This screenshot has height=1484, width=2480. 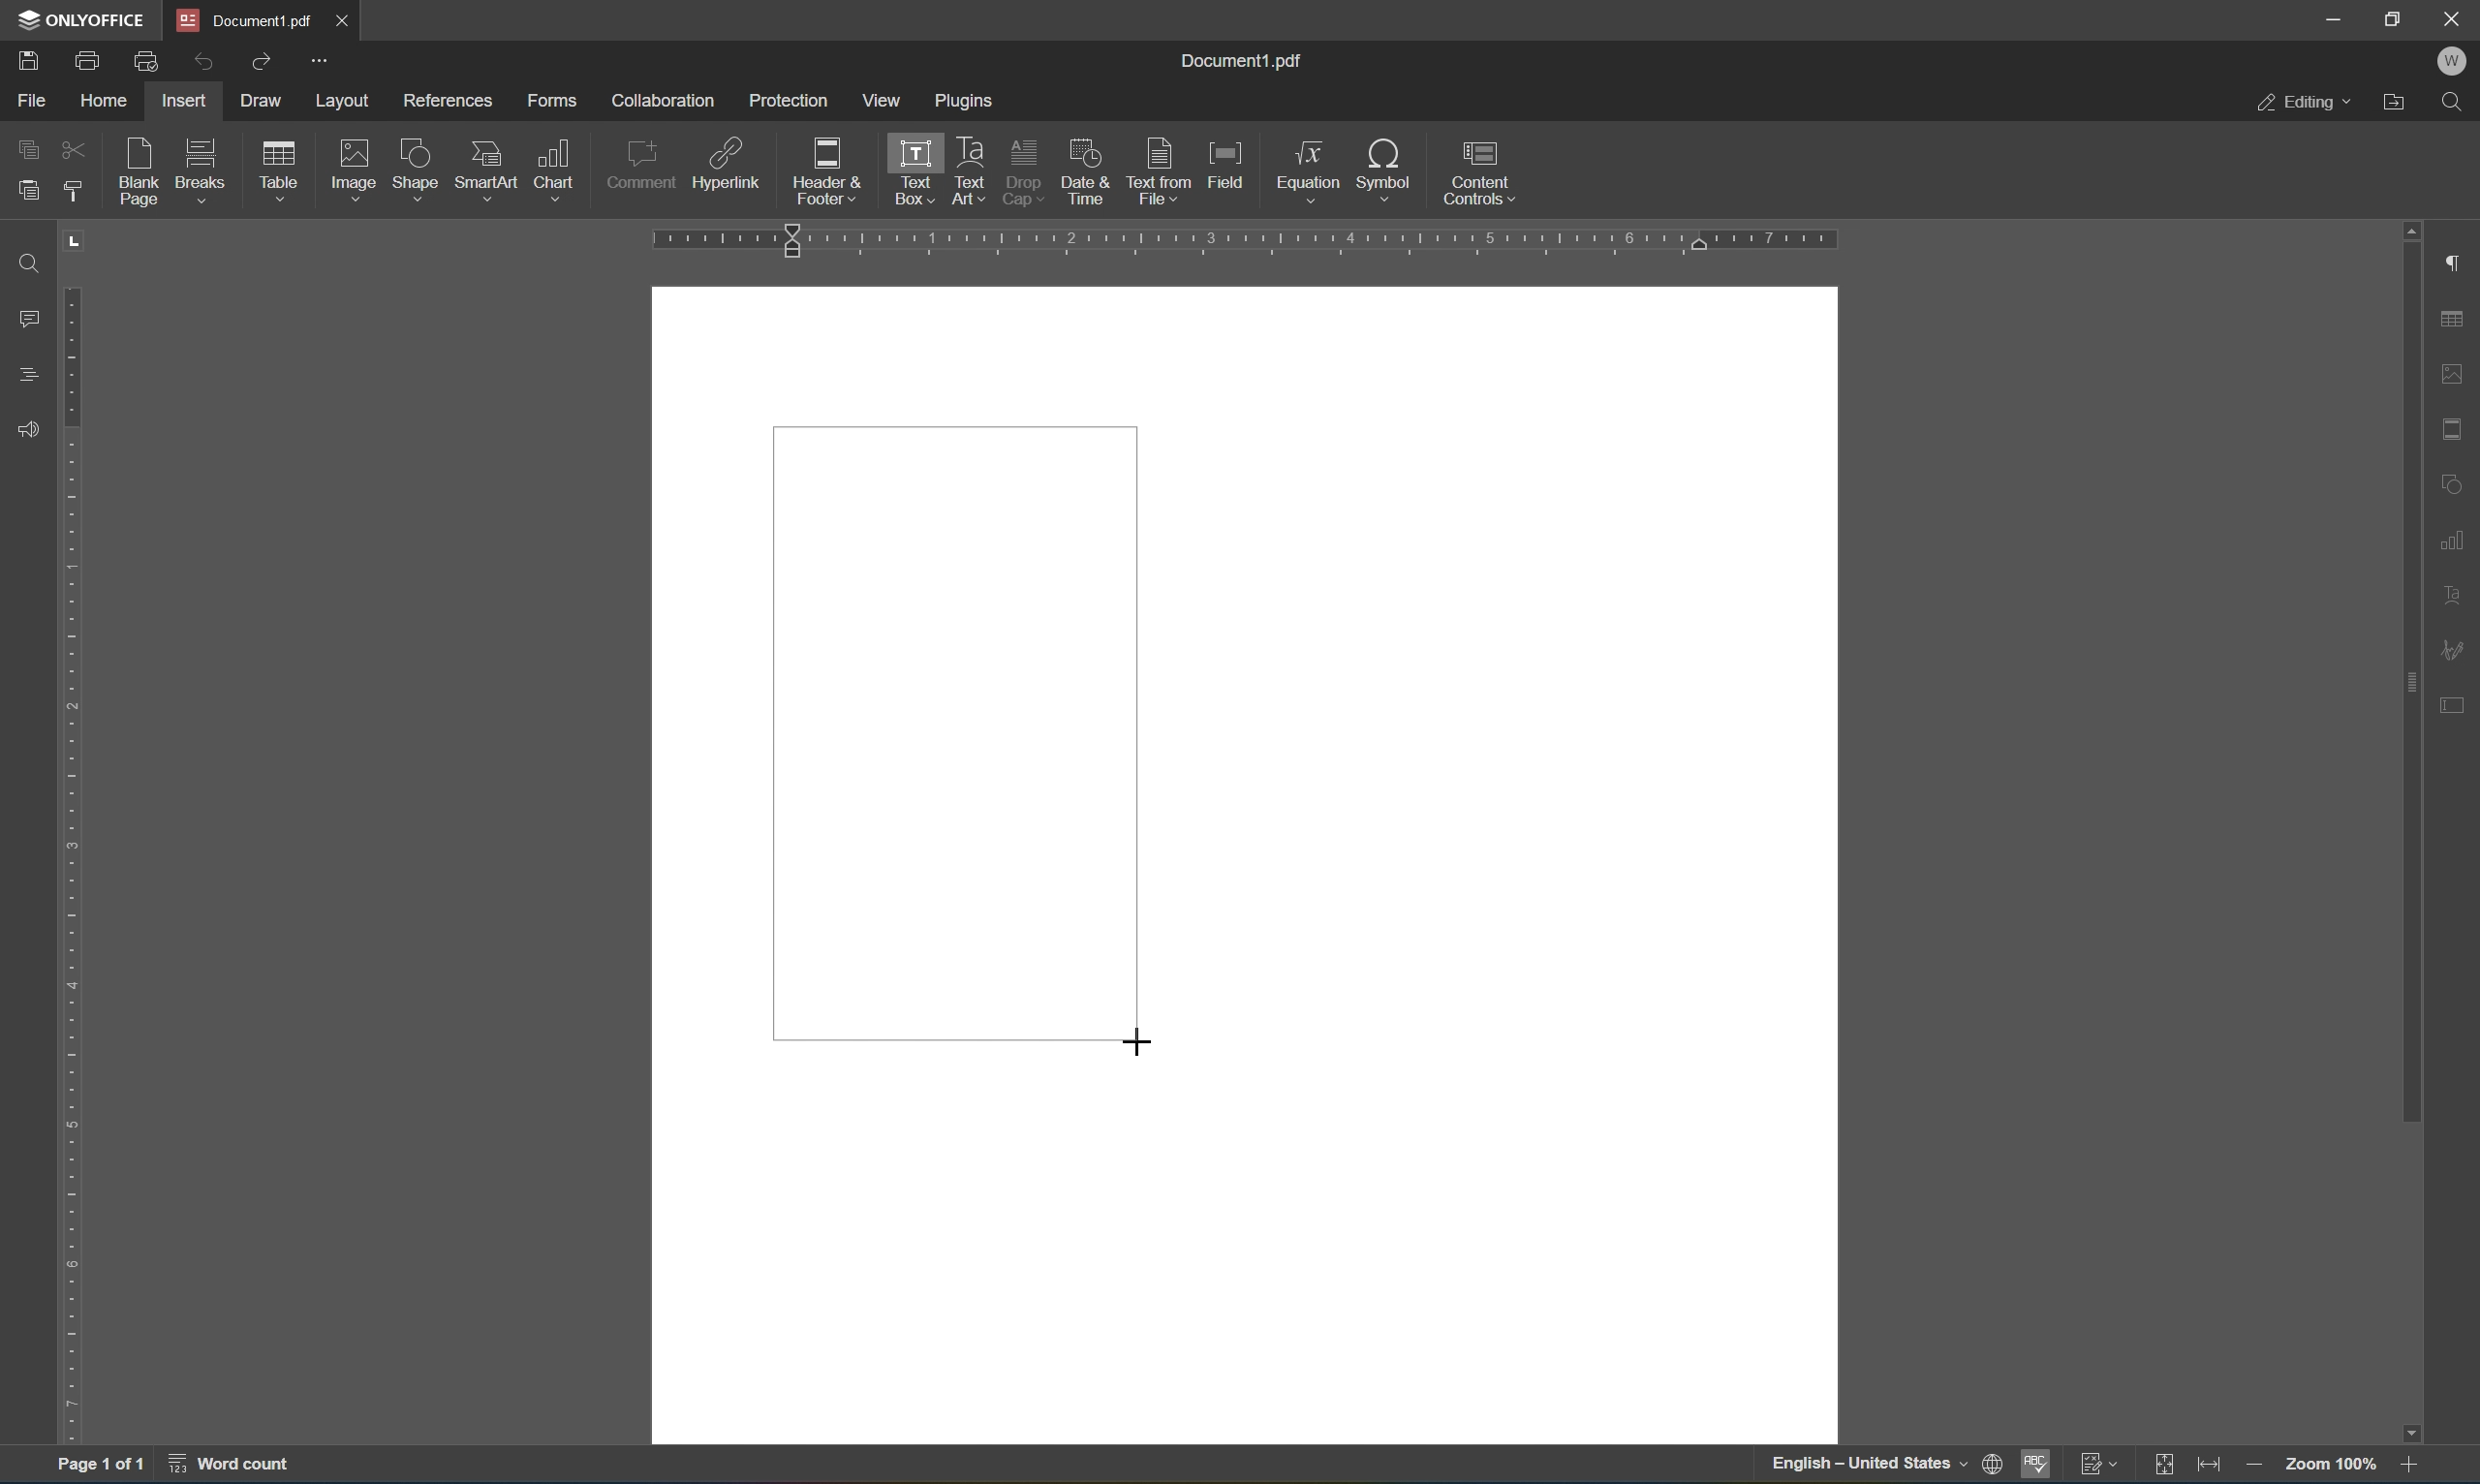 What do you see at coordinates (2333, 19) in the screenshot?
I see `Minimize` at bounding box center [2333, 19].